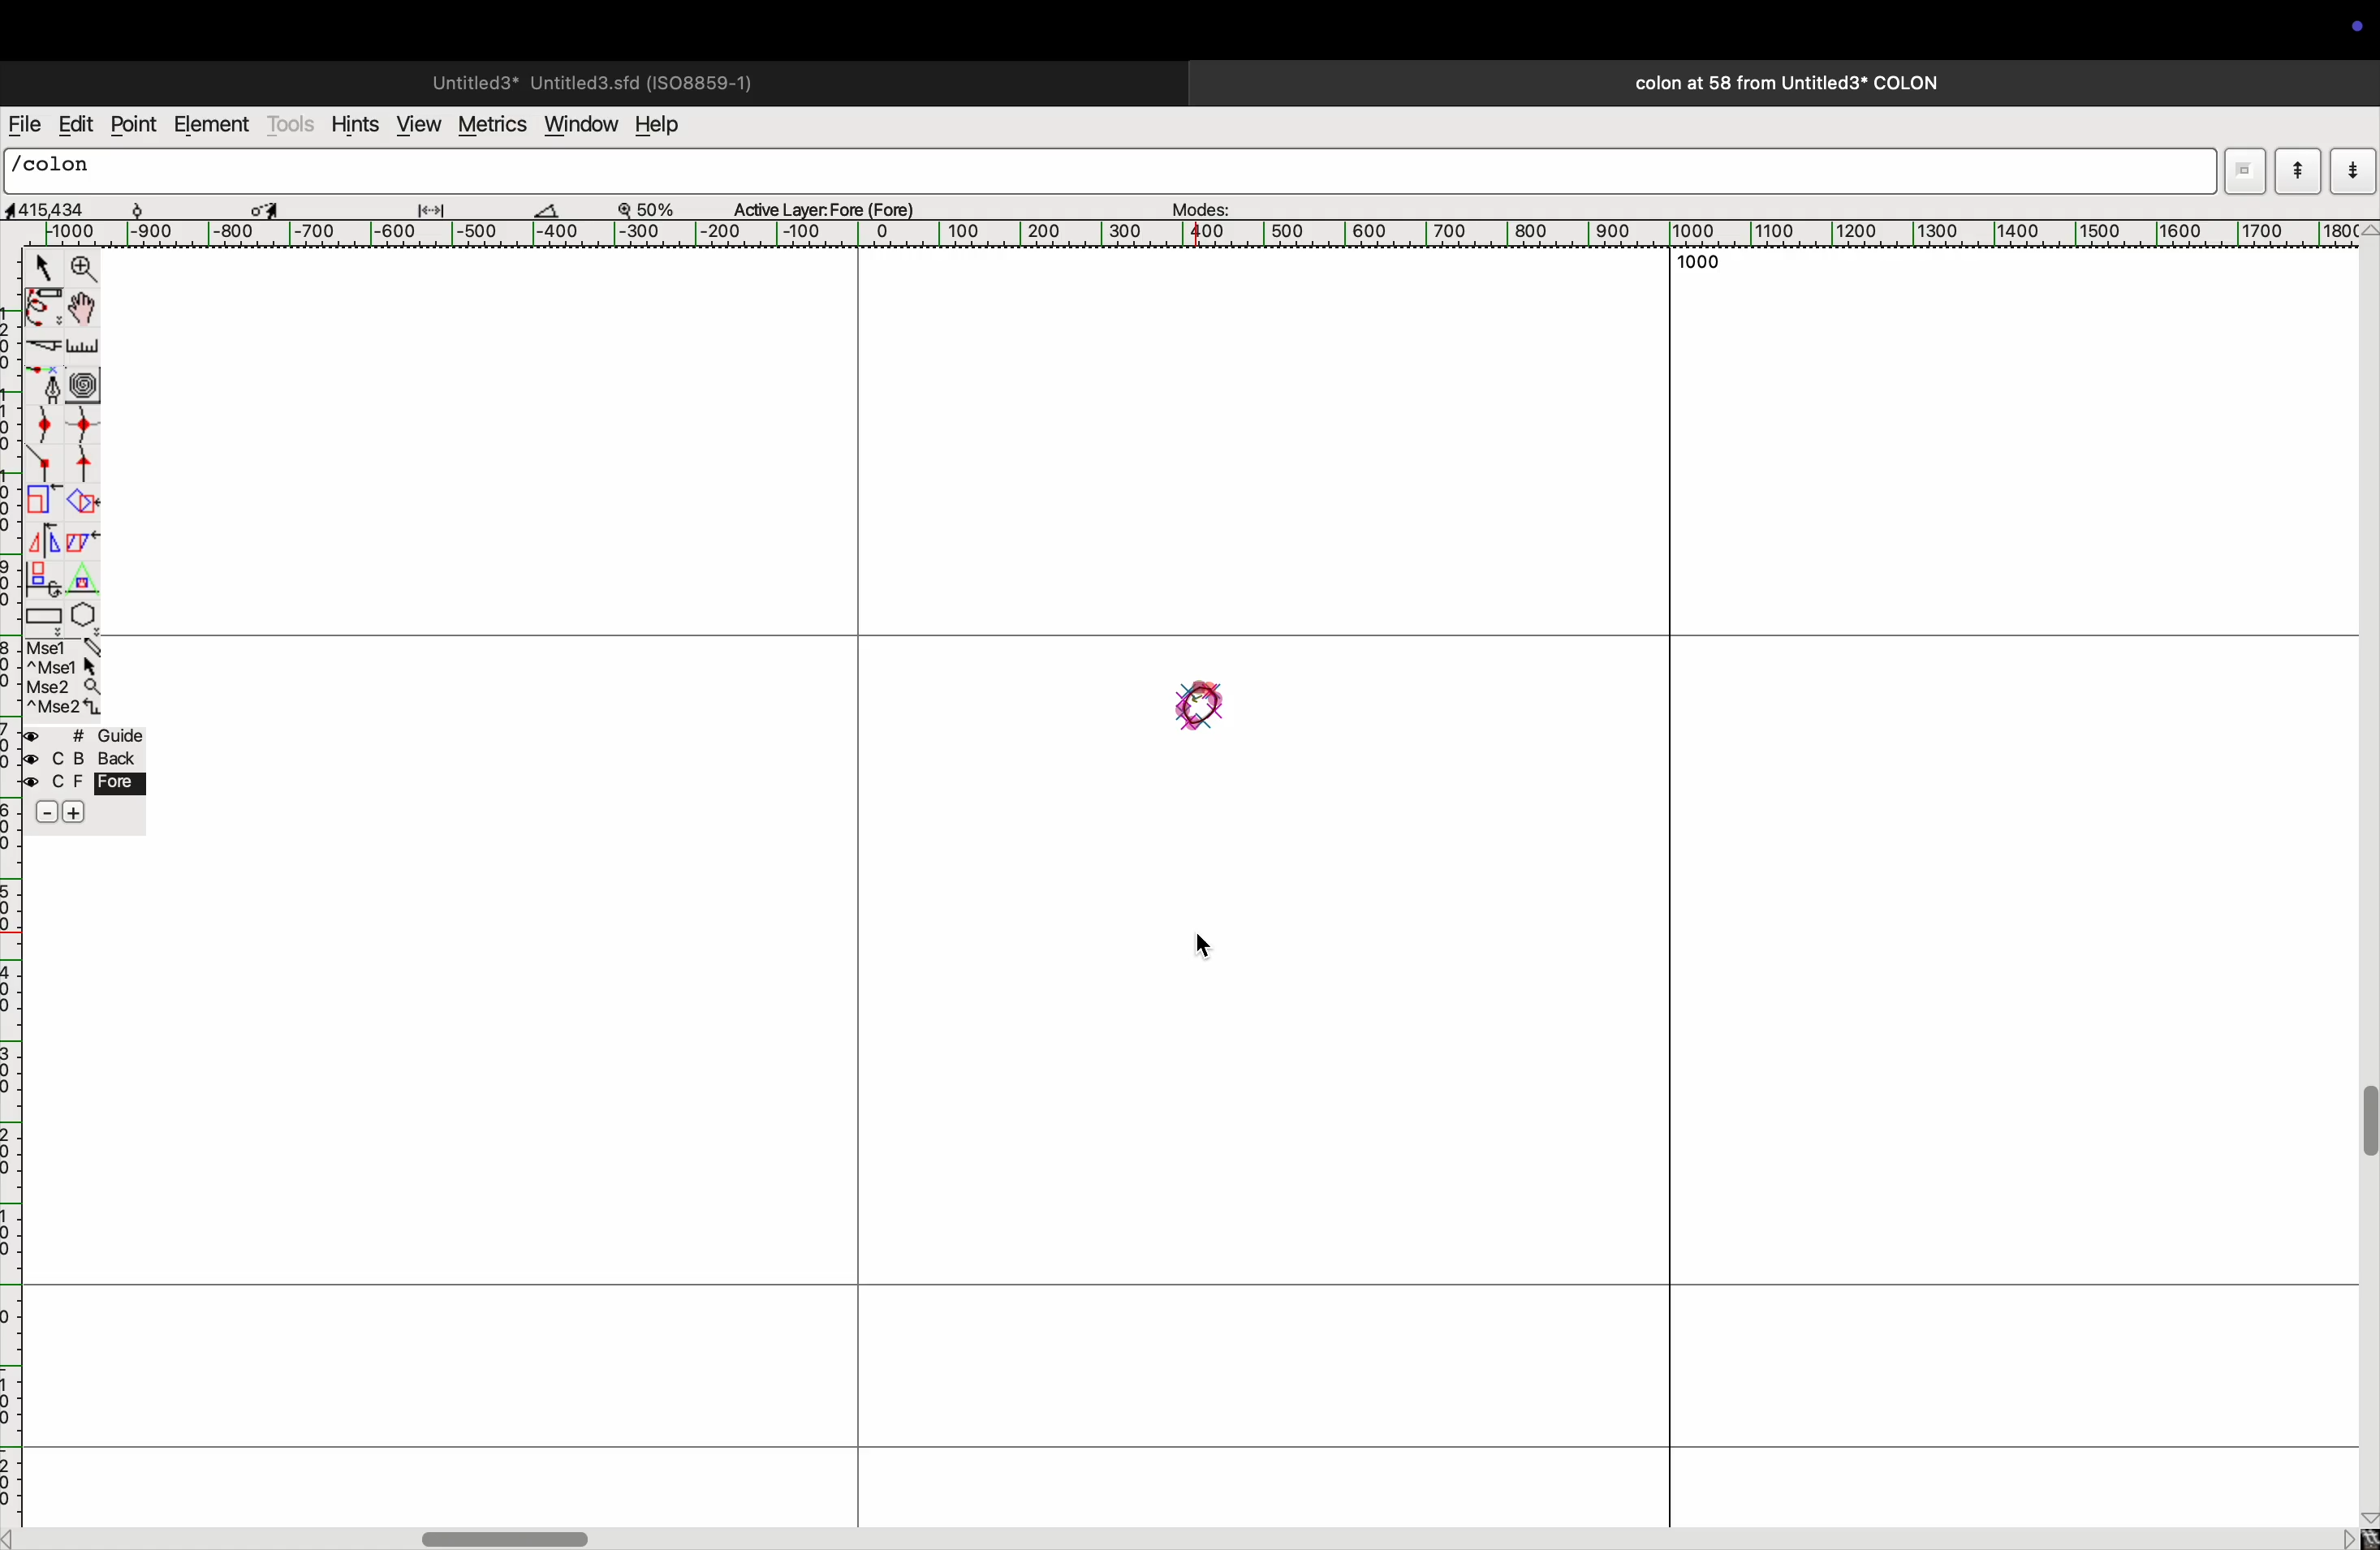 The height and width of the screenshot is (1550, 2380). I want to click on modes, so click(1204, 204).